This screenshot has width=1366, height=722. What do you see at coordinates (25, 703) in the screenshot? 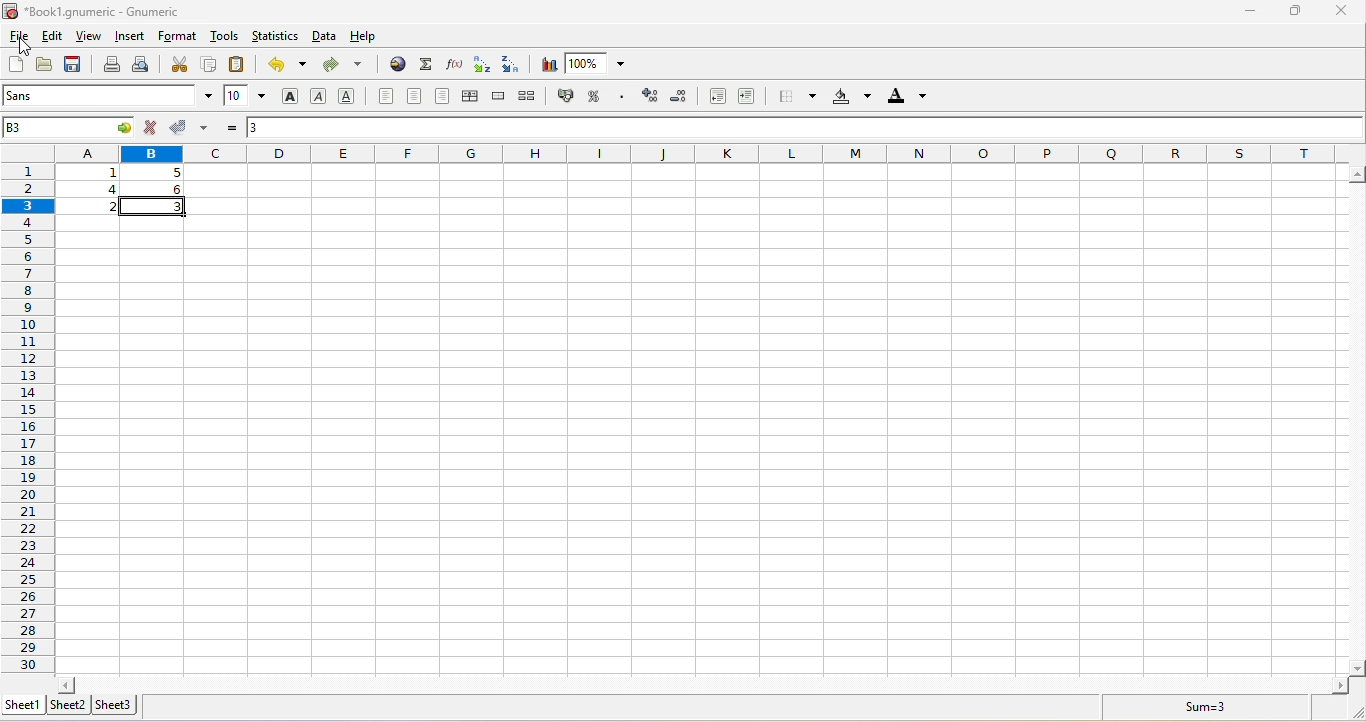
I see `sheet 1` at bounding box center [25, 703].